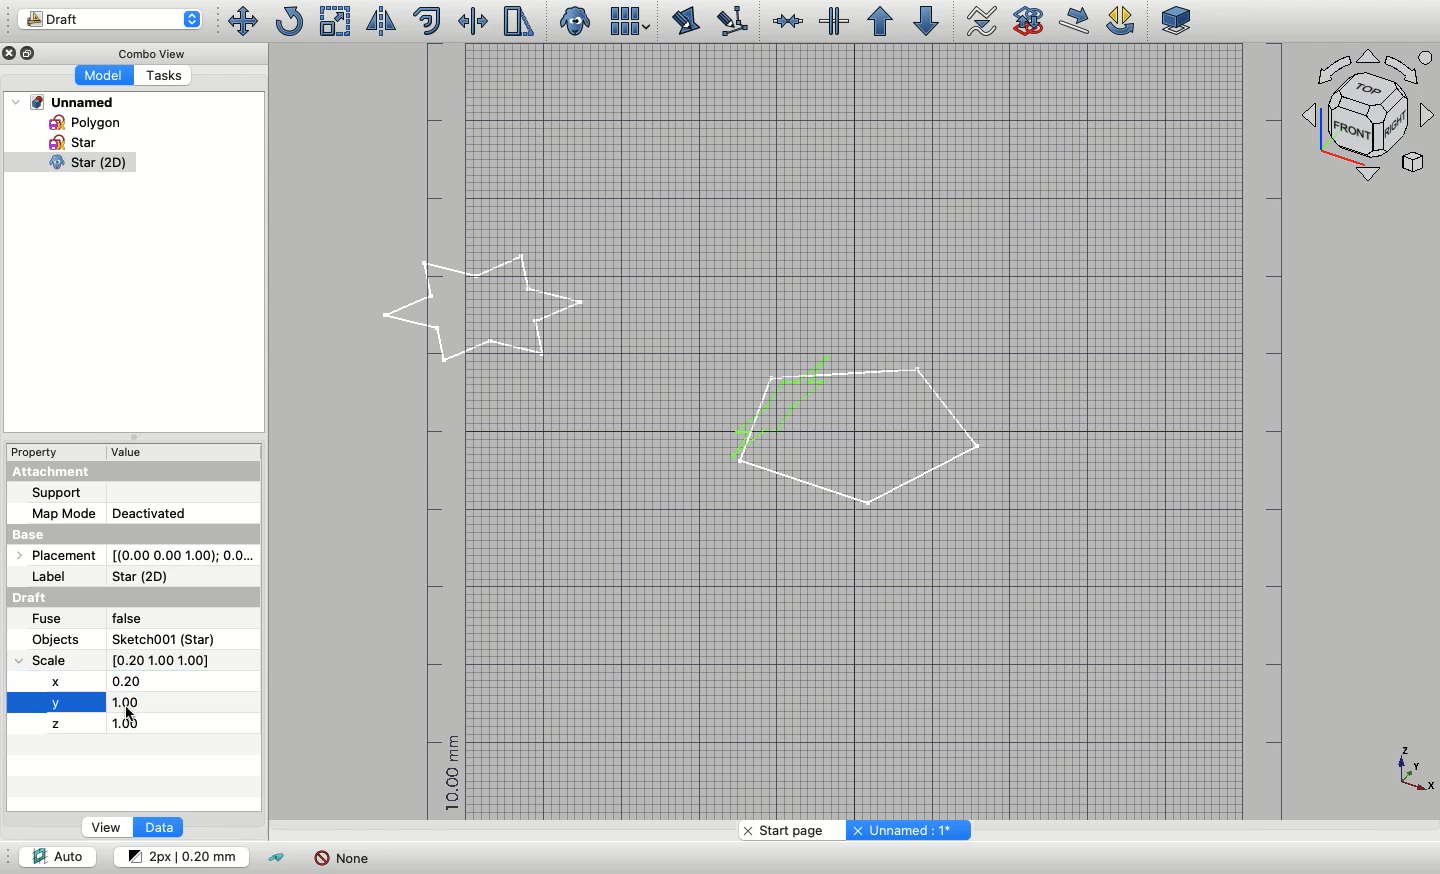  What do you see at coordinates (145, 726) in the screenshot?
I see `1.00` at bounding box center [145, 726].